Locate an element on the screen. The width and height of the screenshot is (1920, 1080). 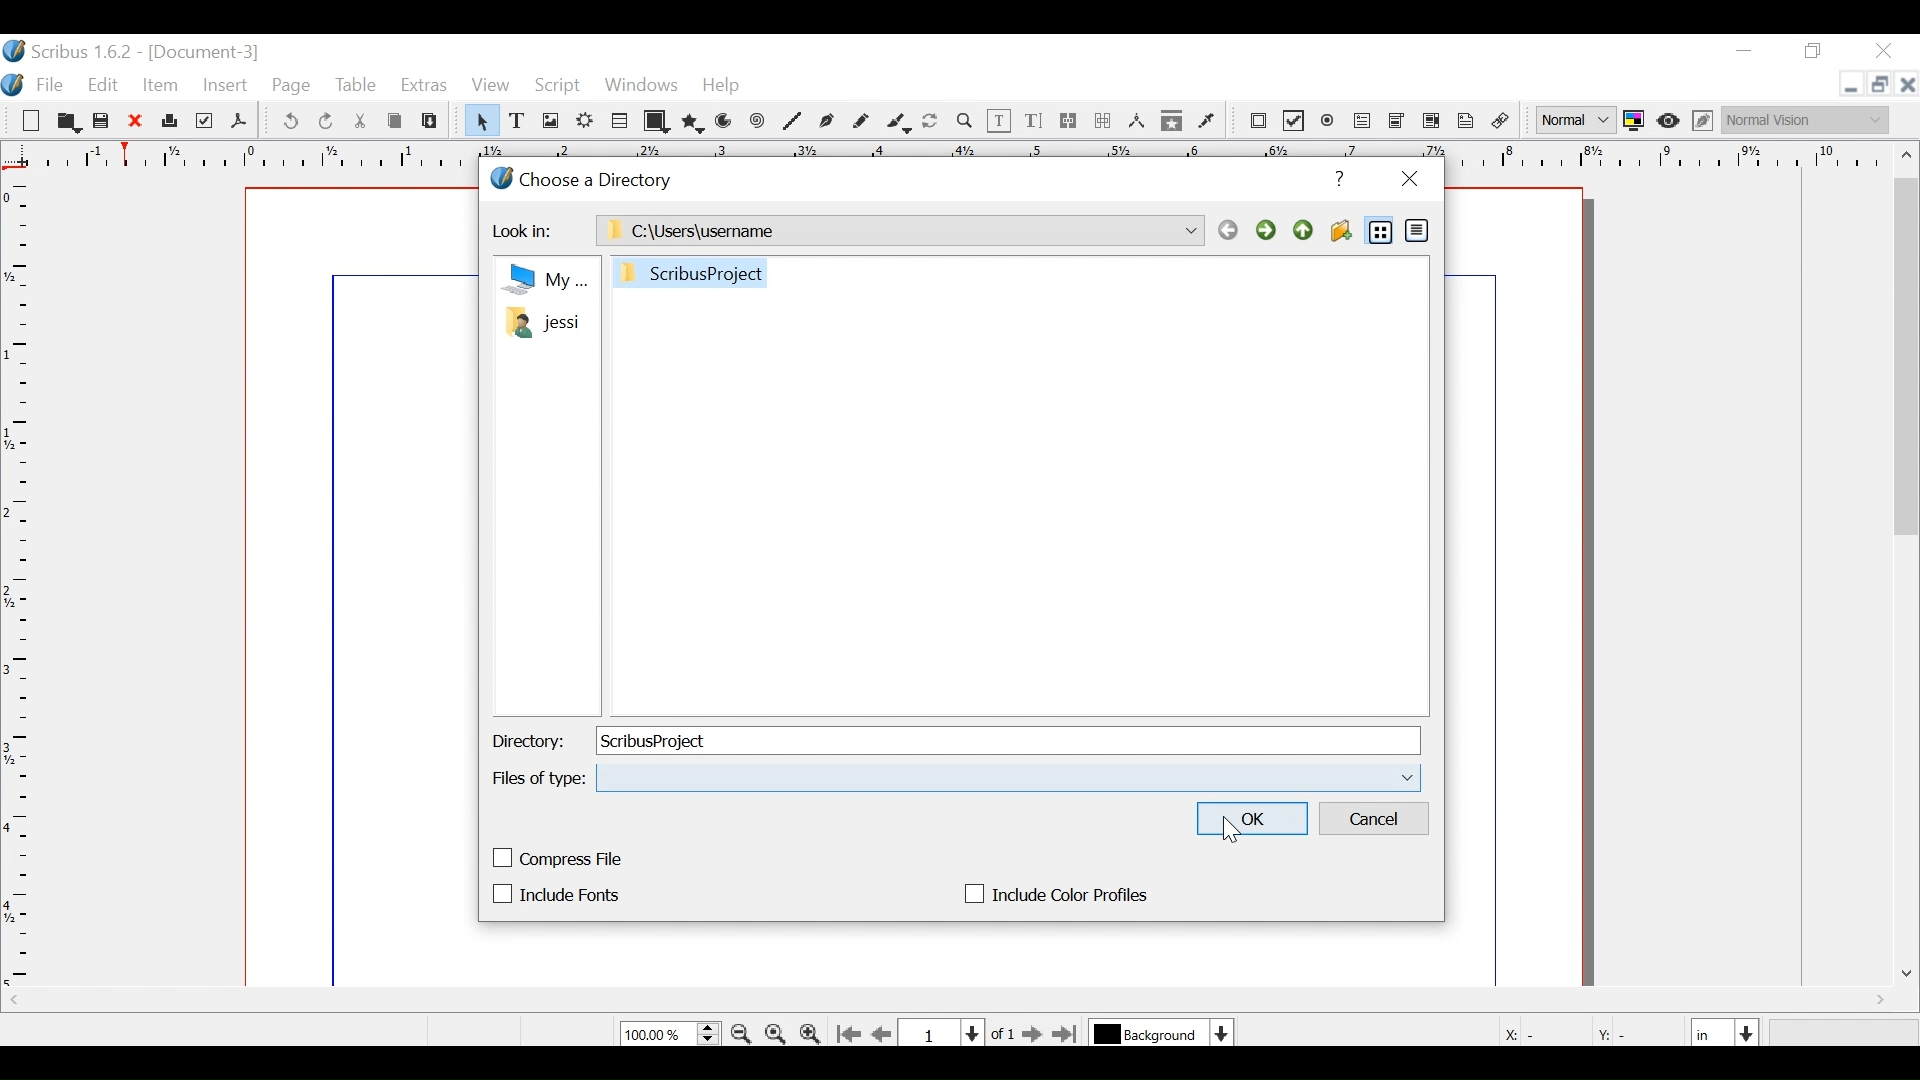
View is located at coordinates (490, 86).